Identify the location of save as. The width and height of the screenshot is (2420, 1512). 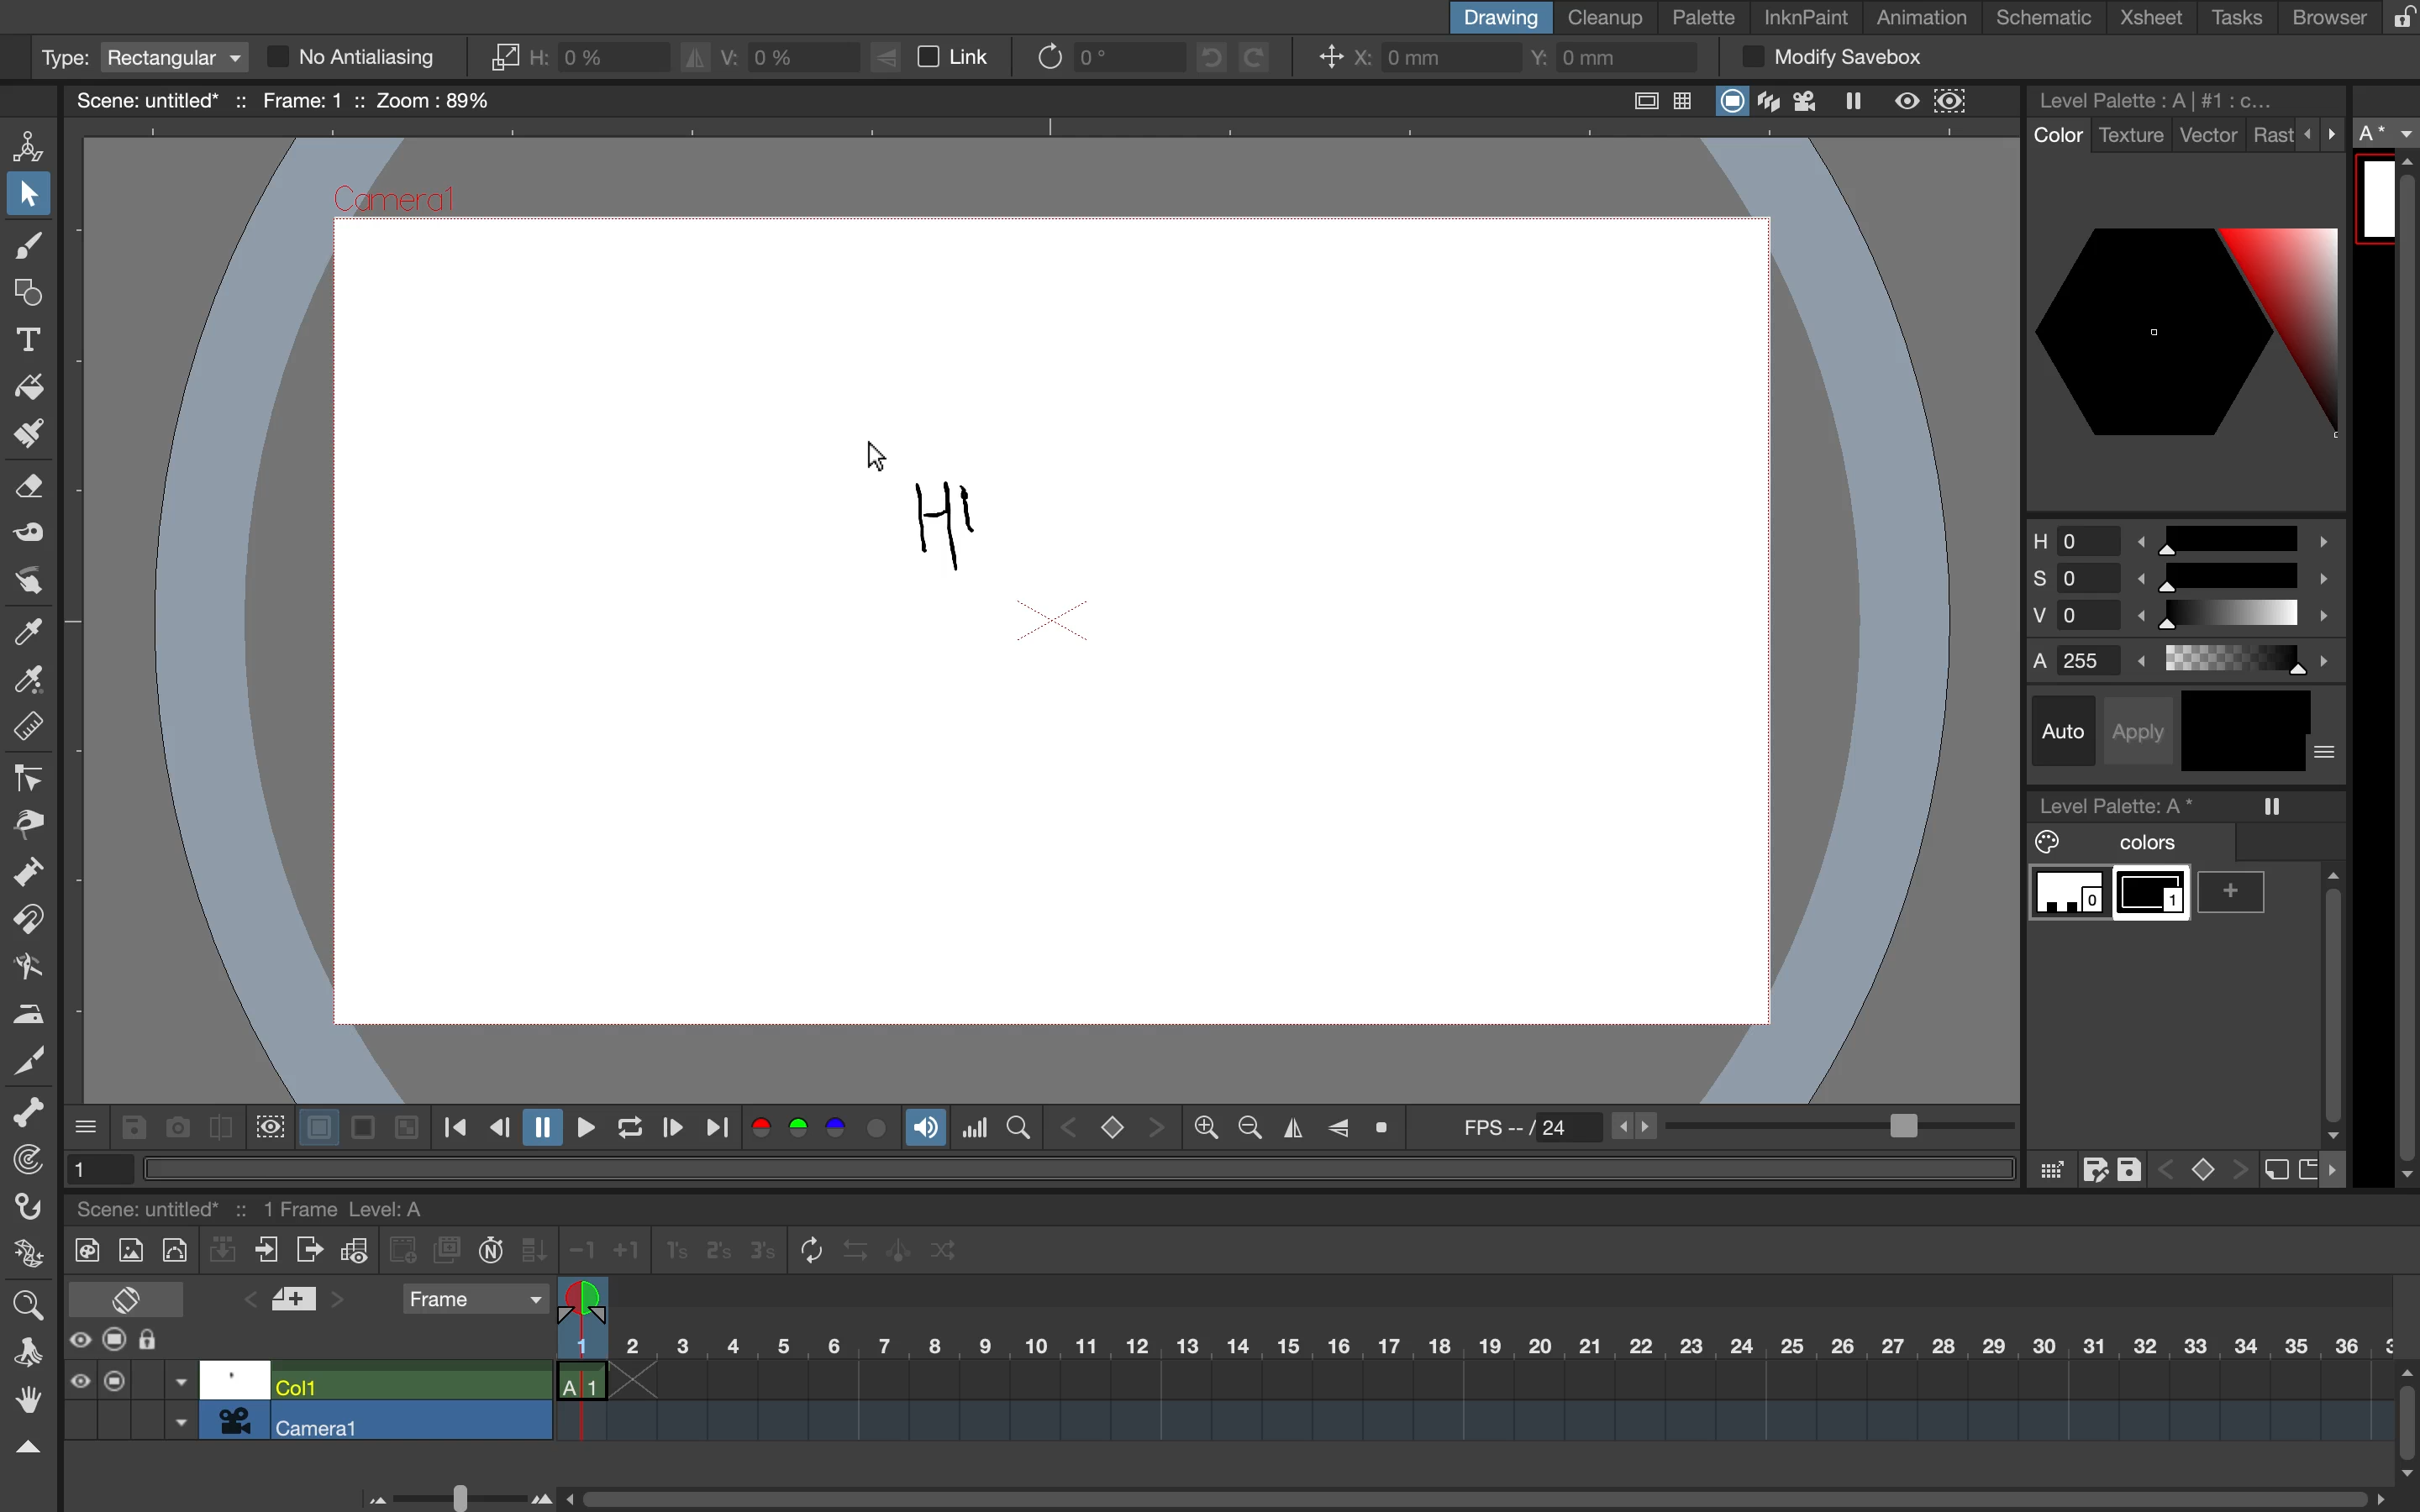
(2095, 1170).